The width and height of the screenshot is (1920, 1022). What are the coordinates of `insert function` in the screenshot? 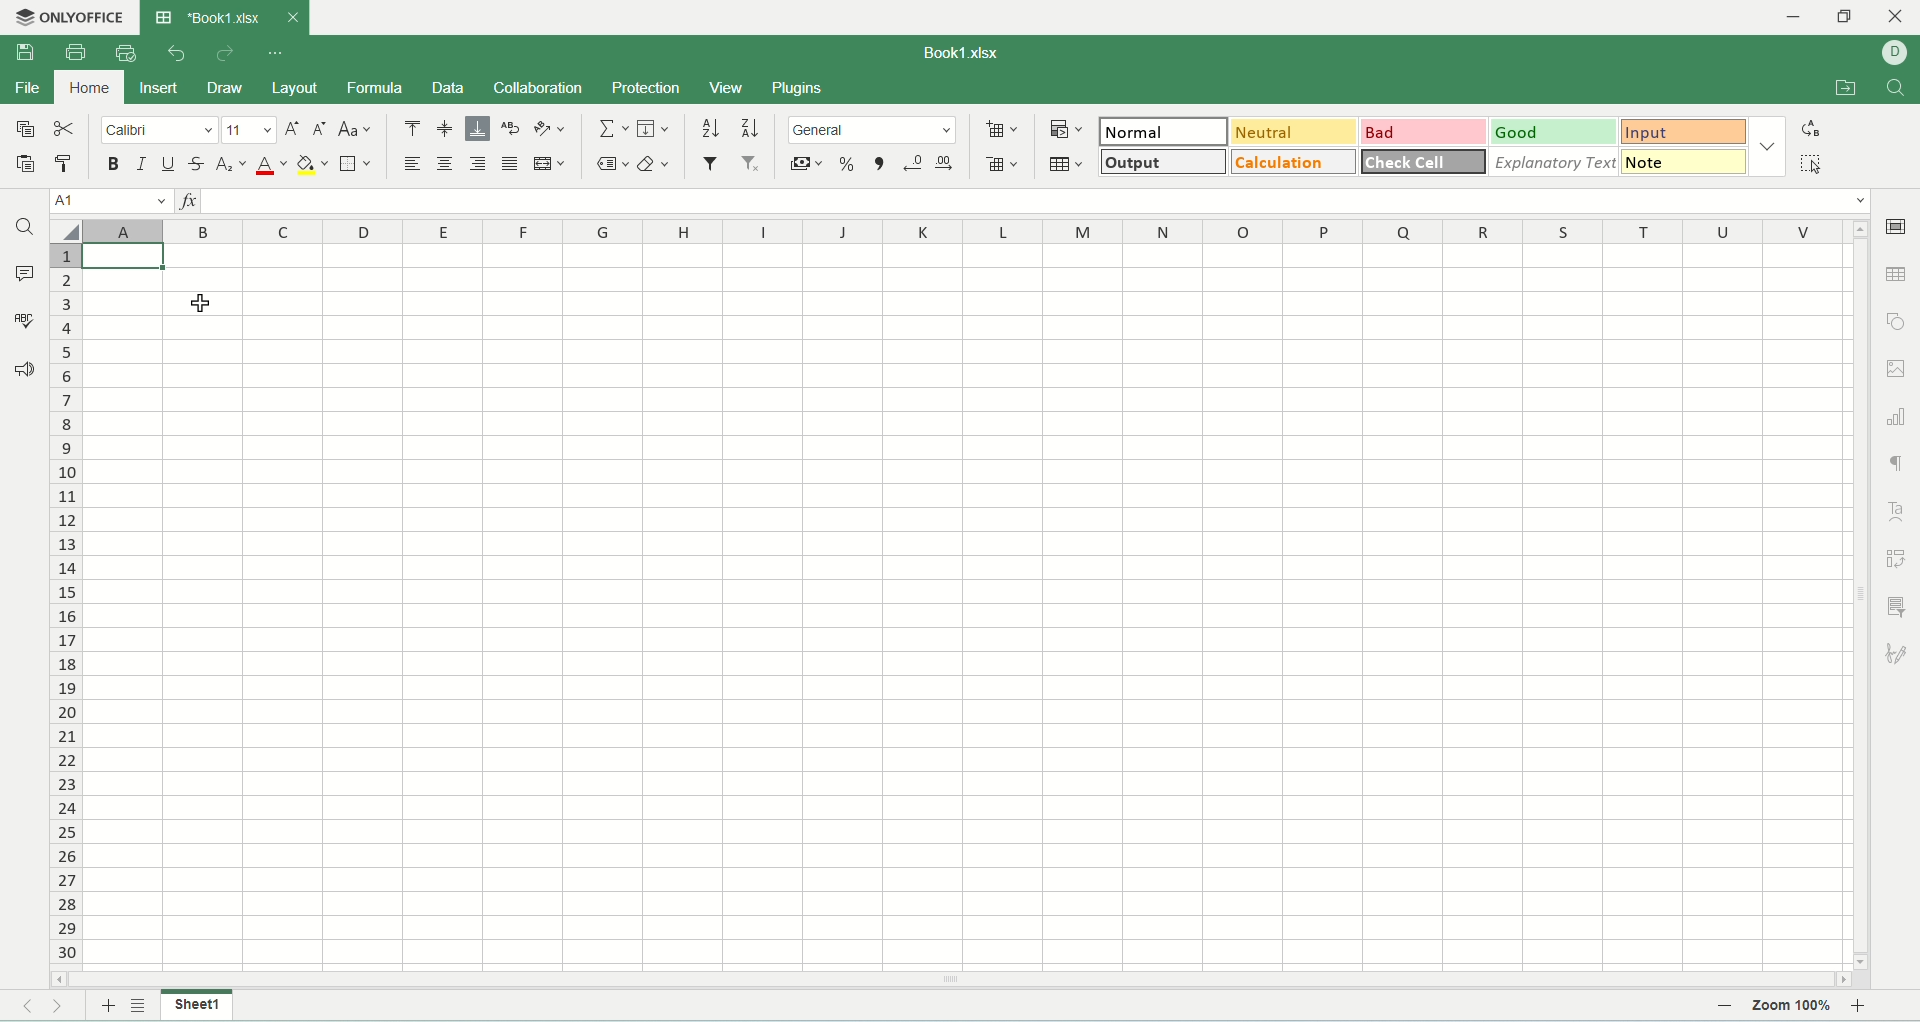 It's located at (185, 199).